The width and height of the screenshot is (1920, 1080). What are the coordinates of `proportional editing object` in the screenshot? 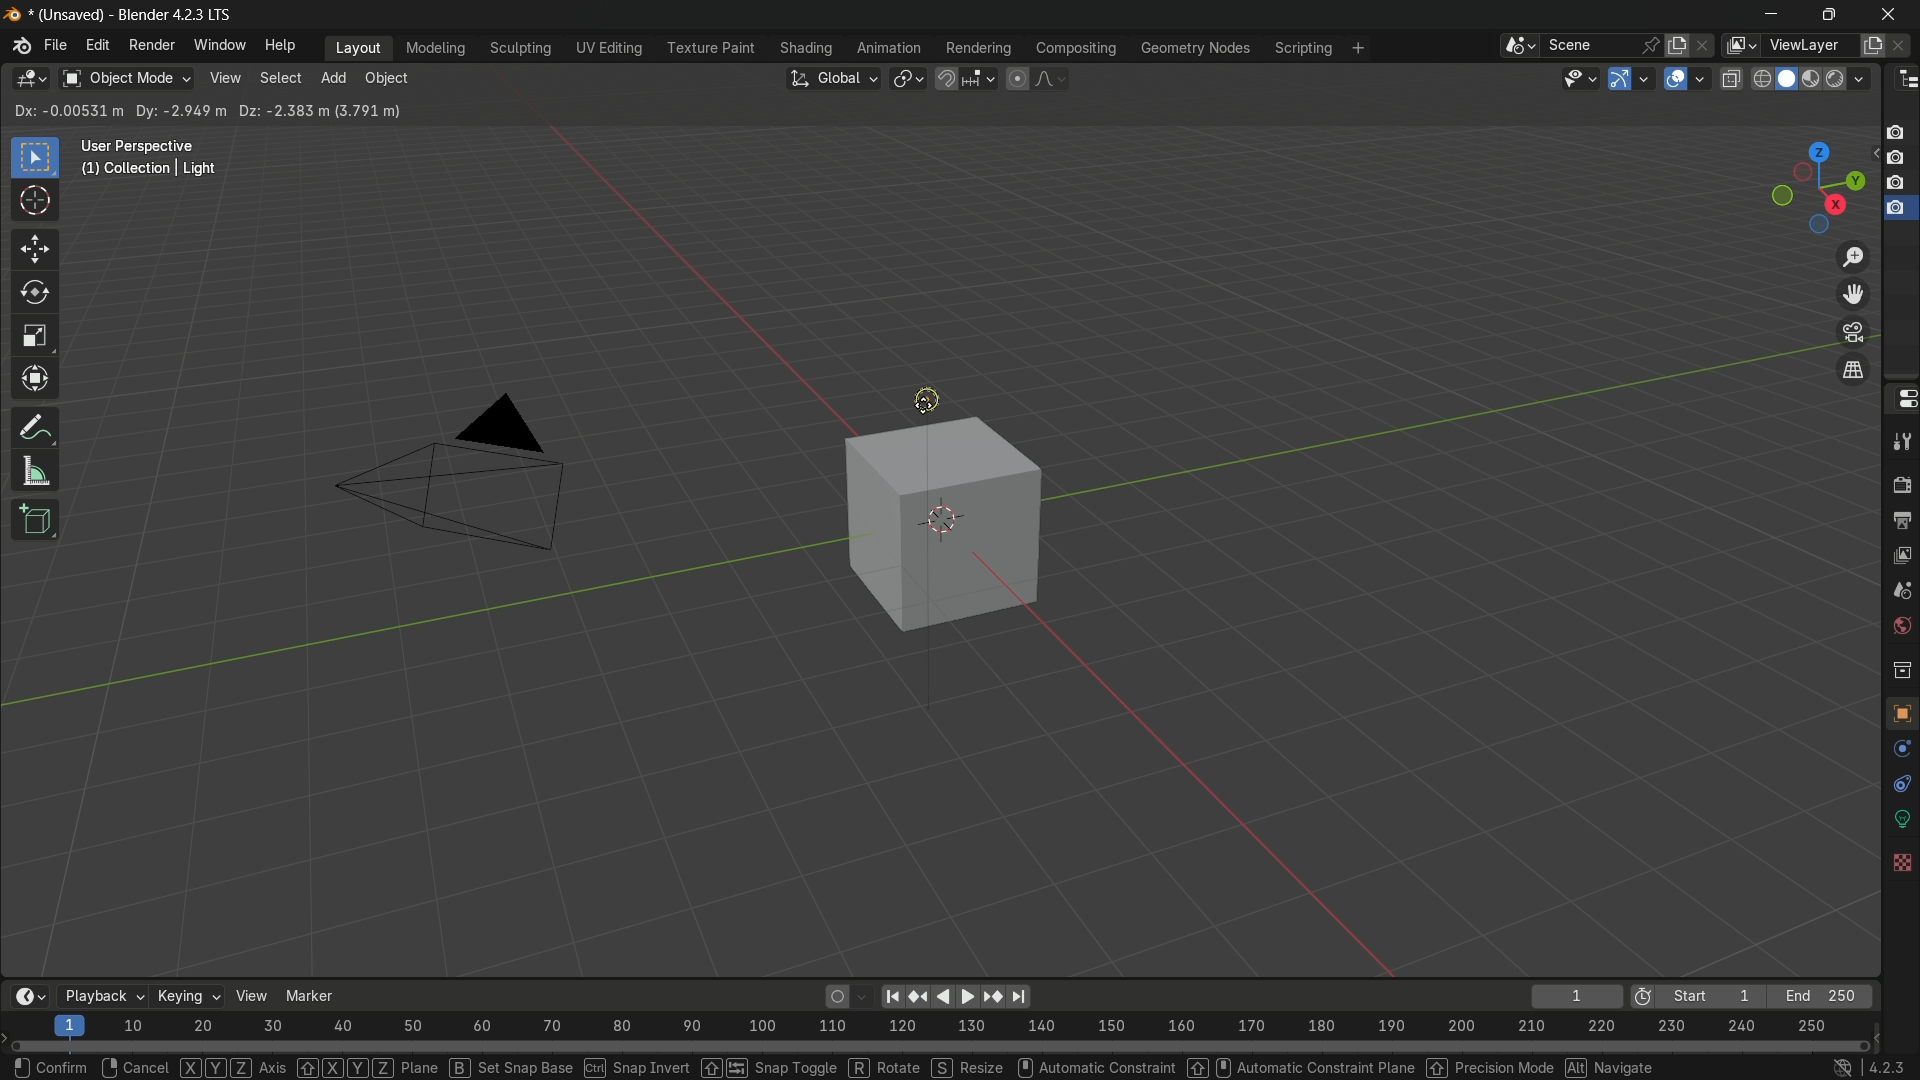 It's located at (1017, 79).